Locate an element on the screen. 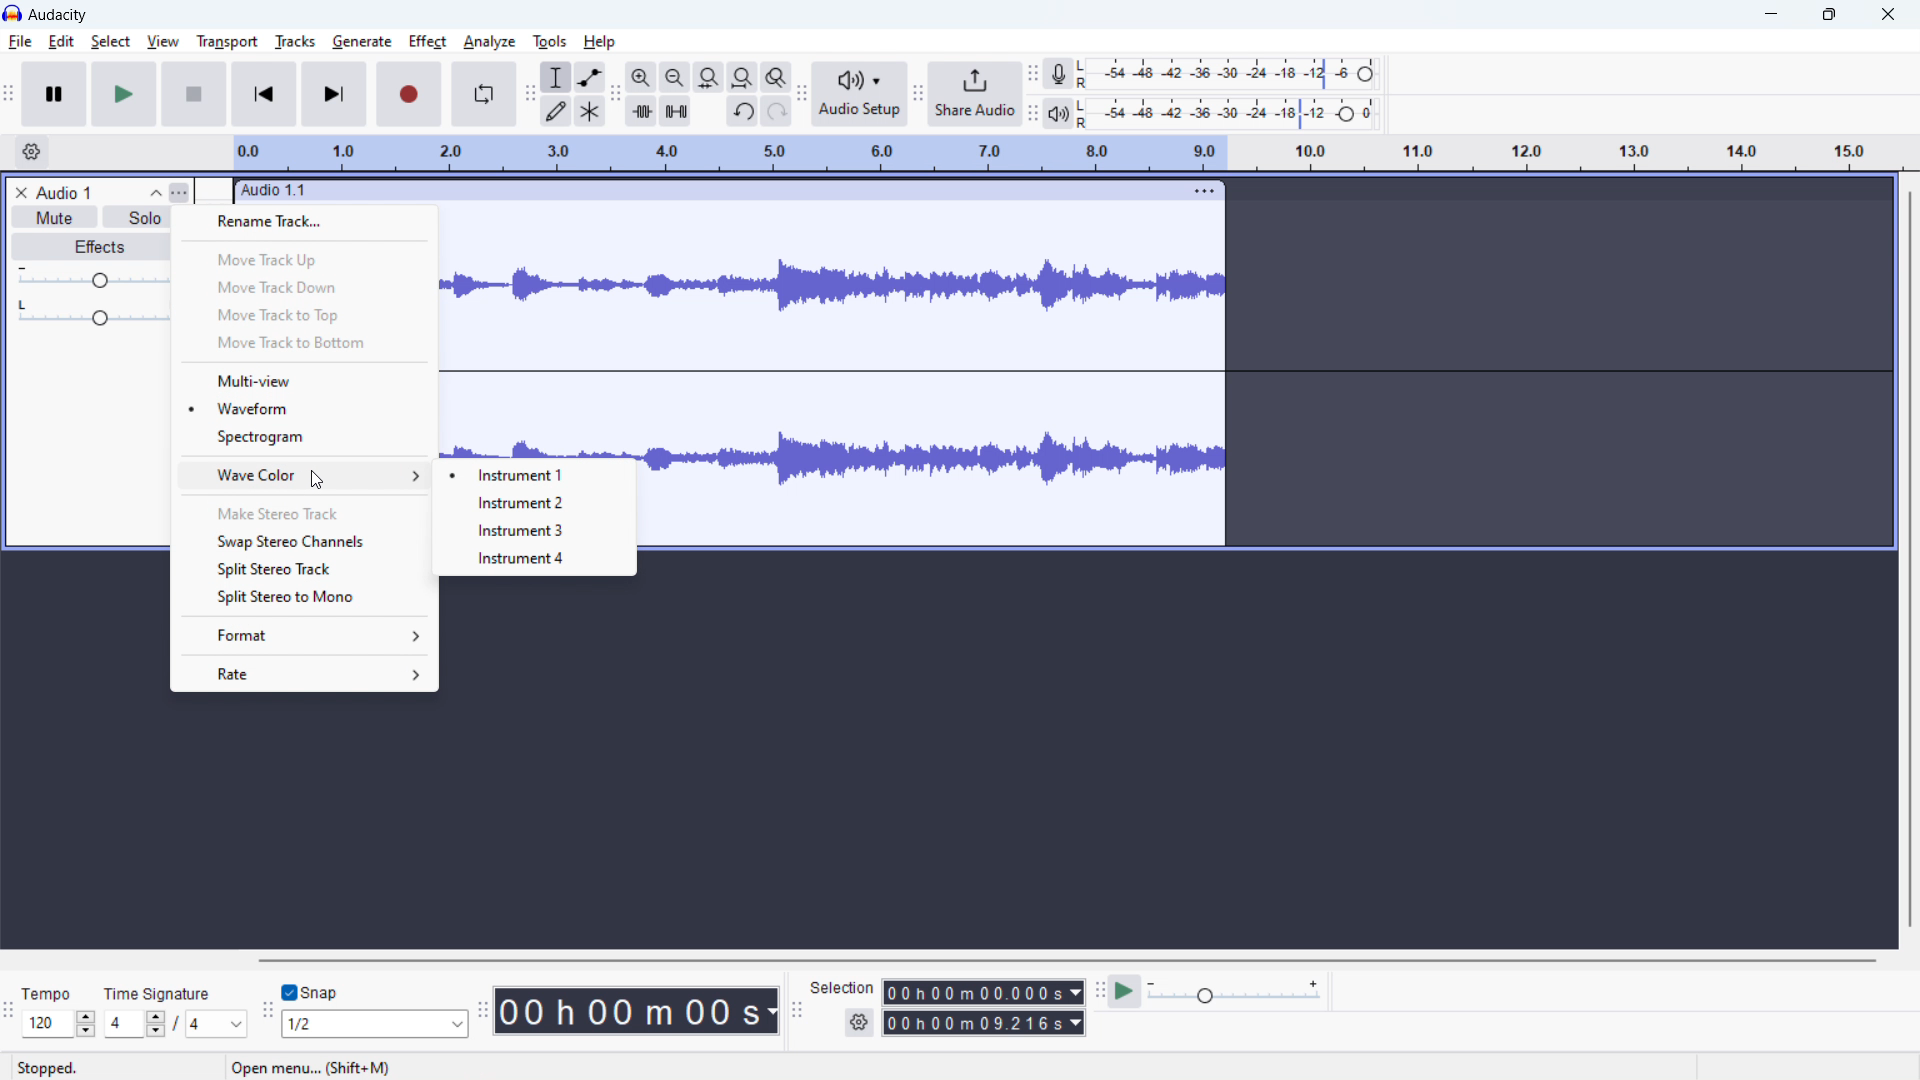  format is located at coordinates (302, 637).